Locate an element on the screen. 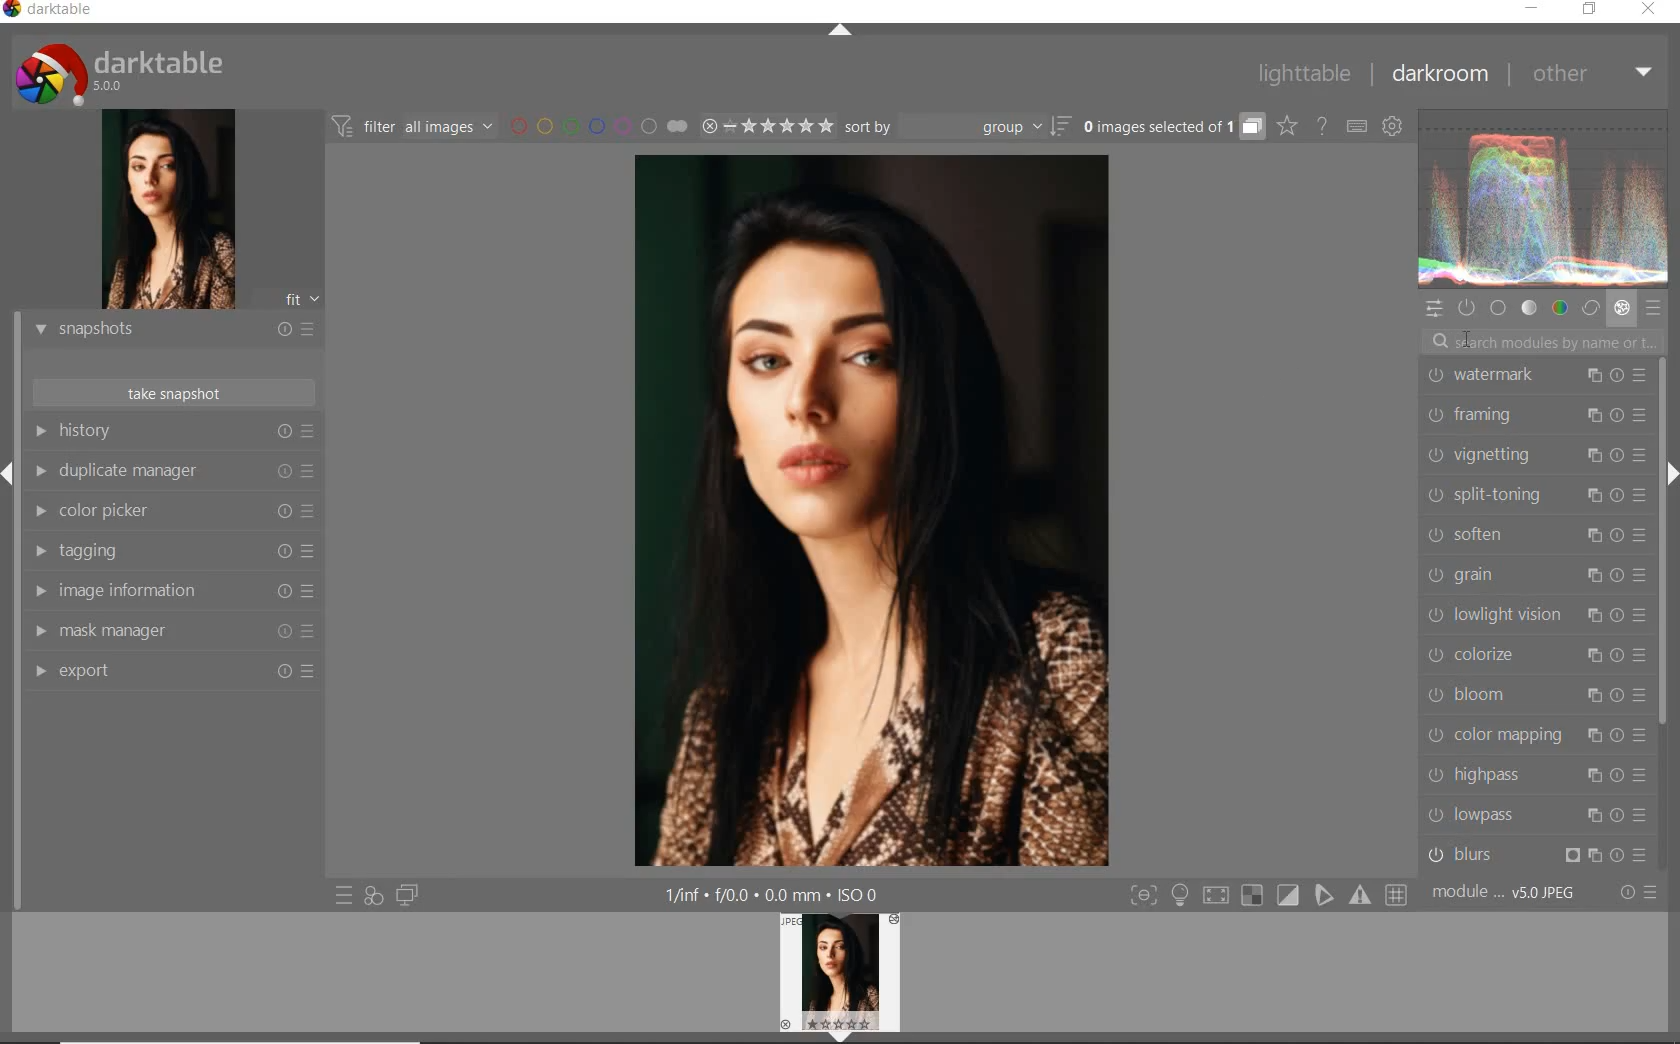 Image resolution: width=1680 pixels, height=1044 pixels. Toggle modes is located at coordinates (1267, 895).